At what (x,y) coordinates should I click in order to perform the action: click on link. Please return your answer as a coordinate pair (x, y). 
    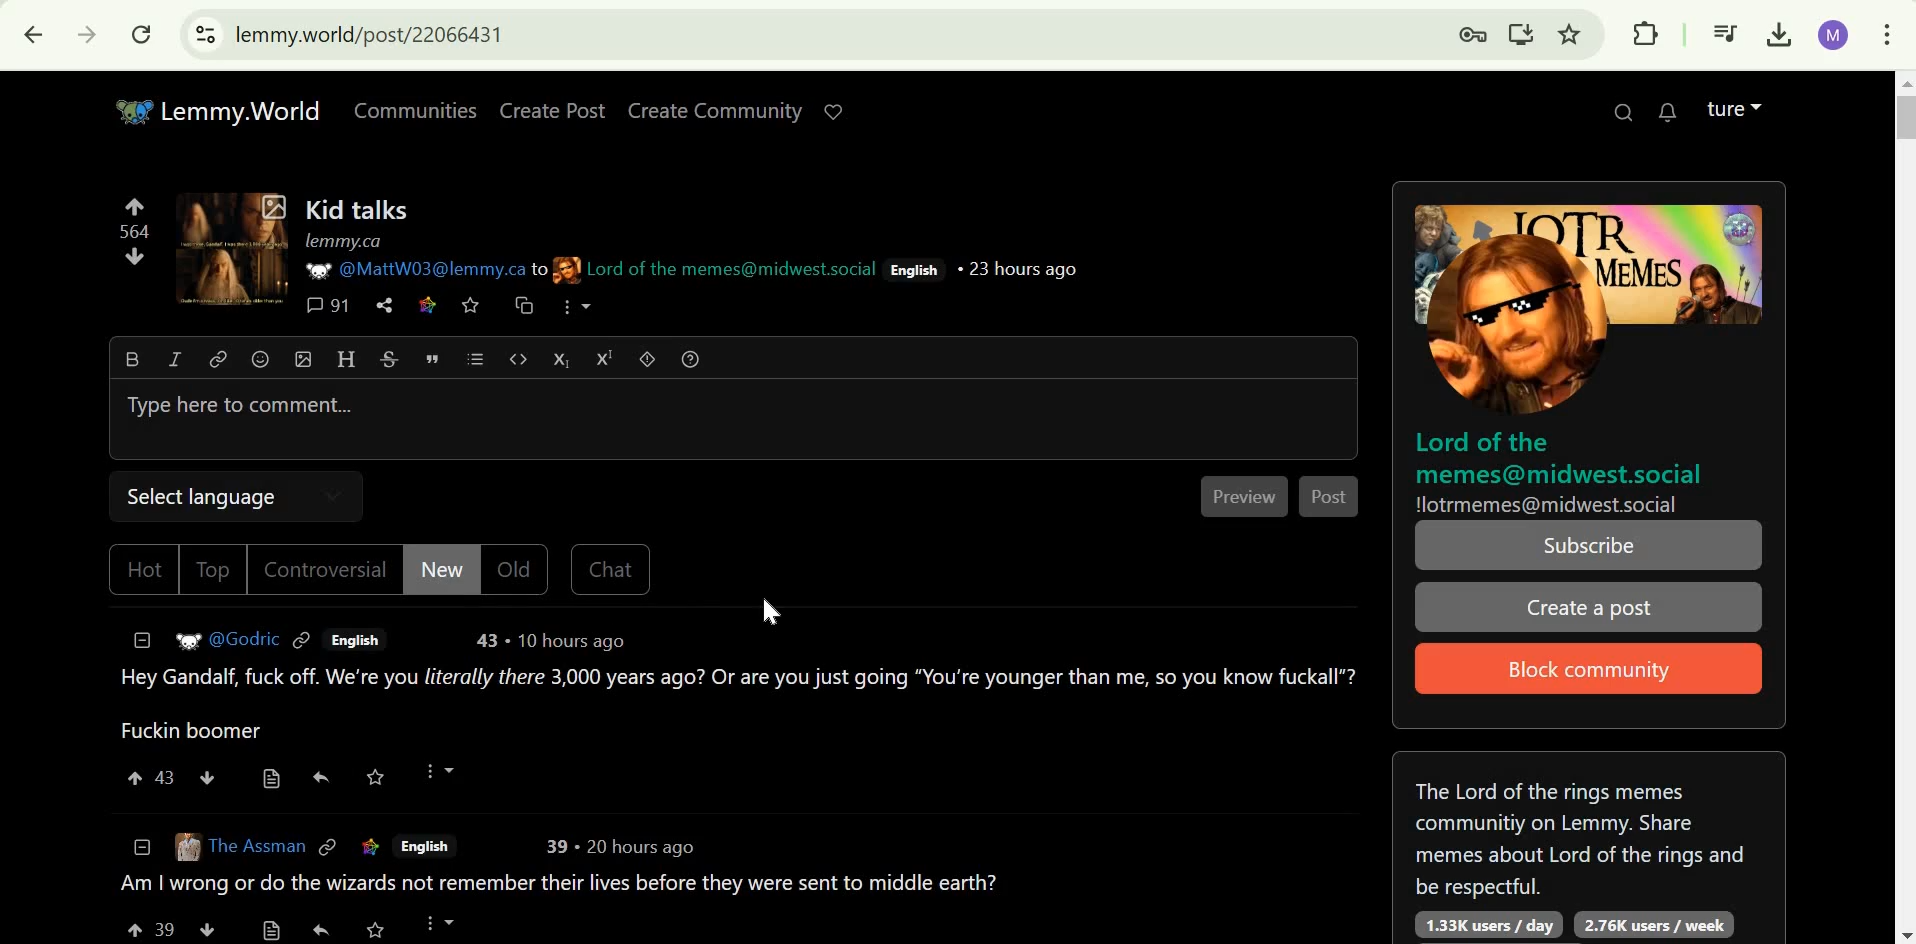
    Looking at the image, I should click on (218, 361).